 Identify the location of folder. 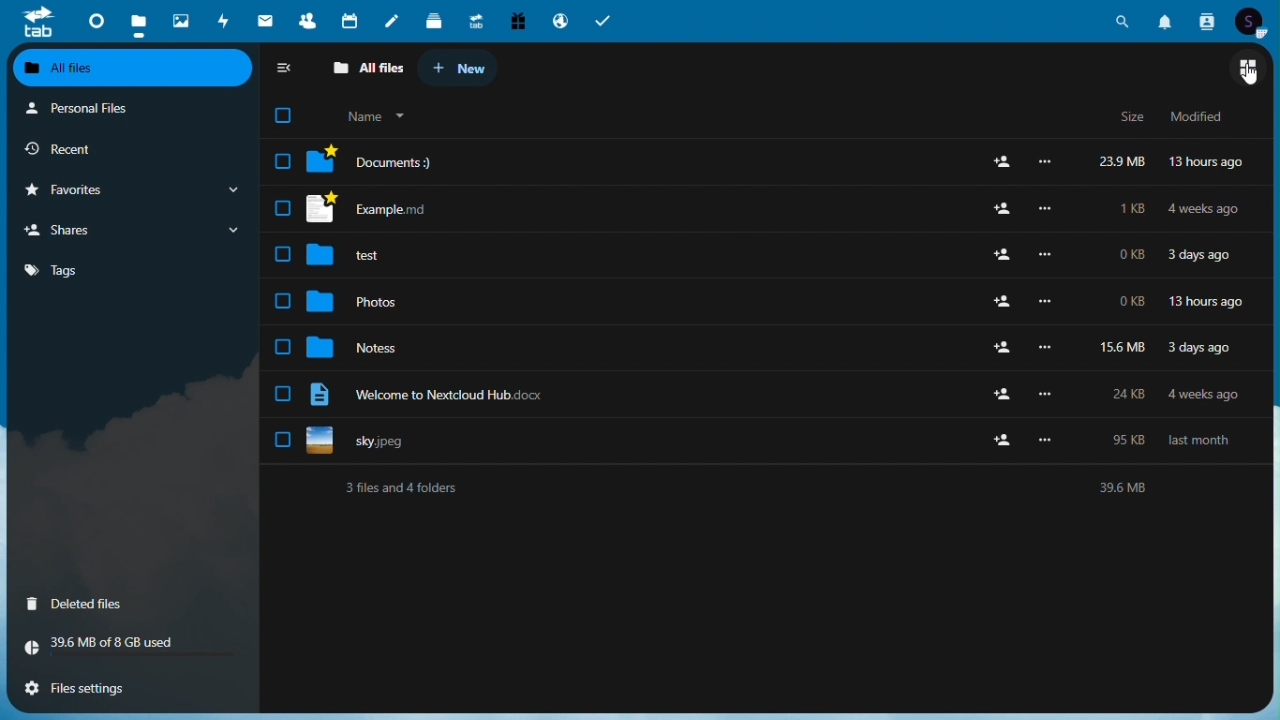
(320, 160).